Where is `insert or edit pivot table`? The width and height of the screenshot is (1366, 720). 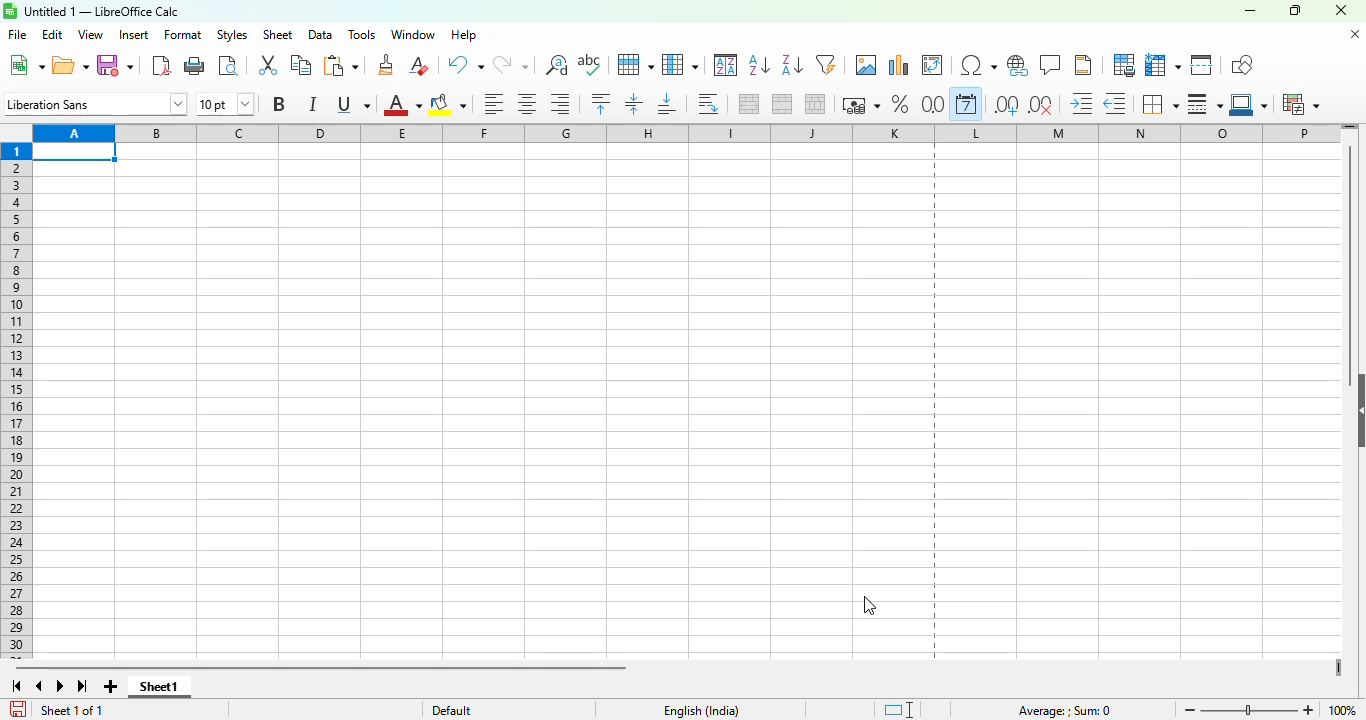
insert or edit pivot table is located at coordinates (934, 65).